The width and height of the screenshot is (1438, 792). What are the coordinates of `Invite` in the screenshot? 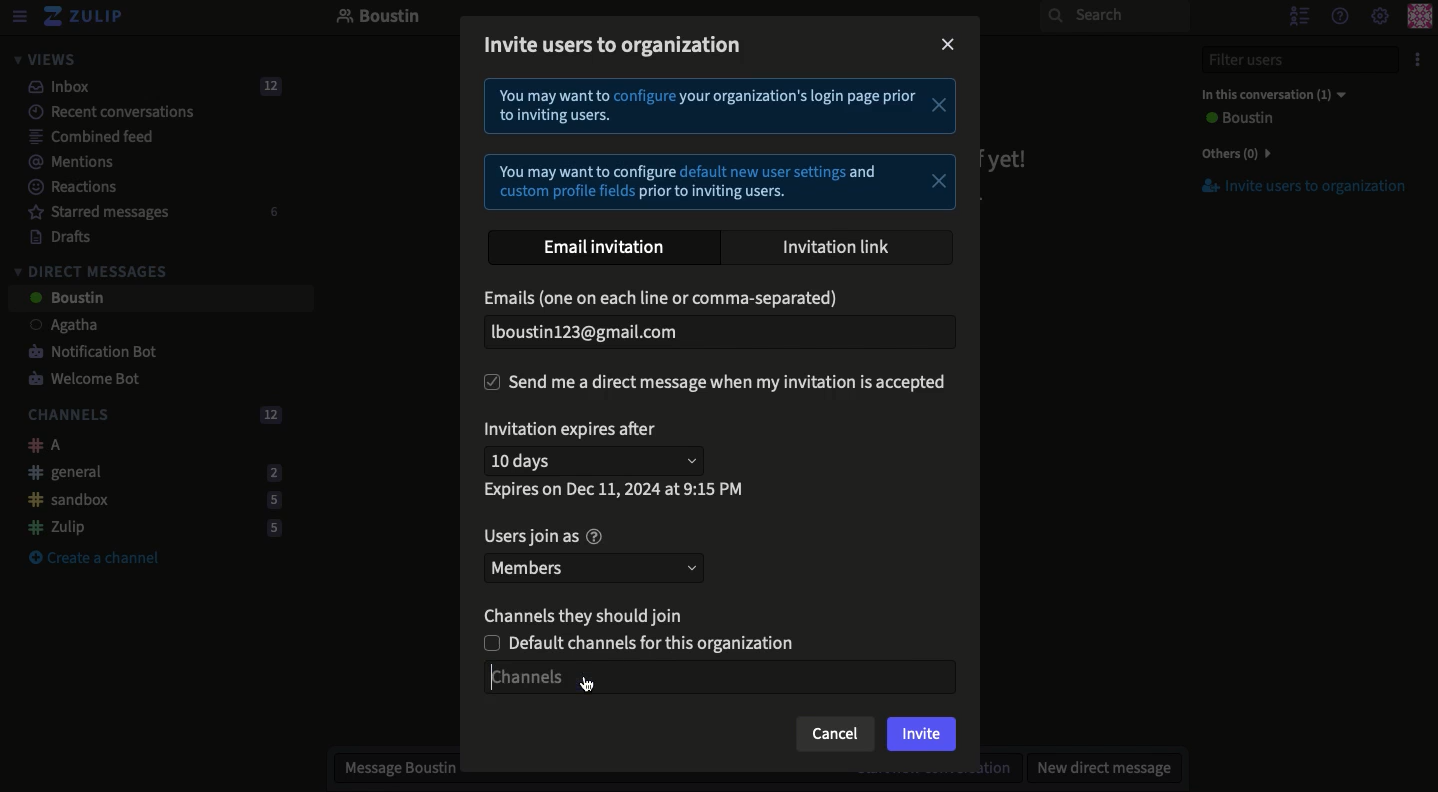 It's located at (922, 736).